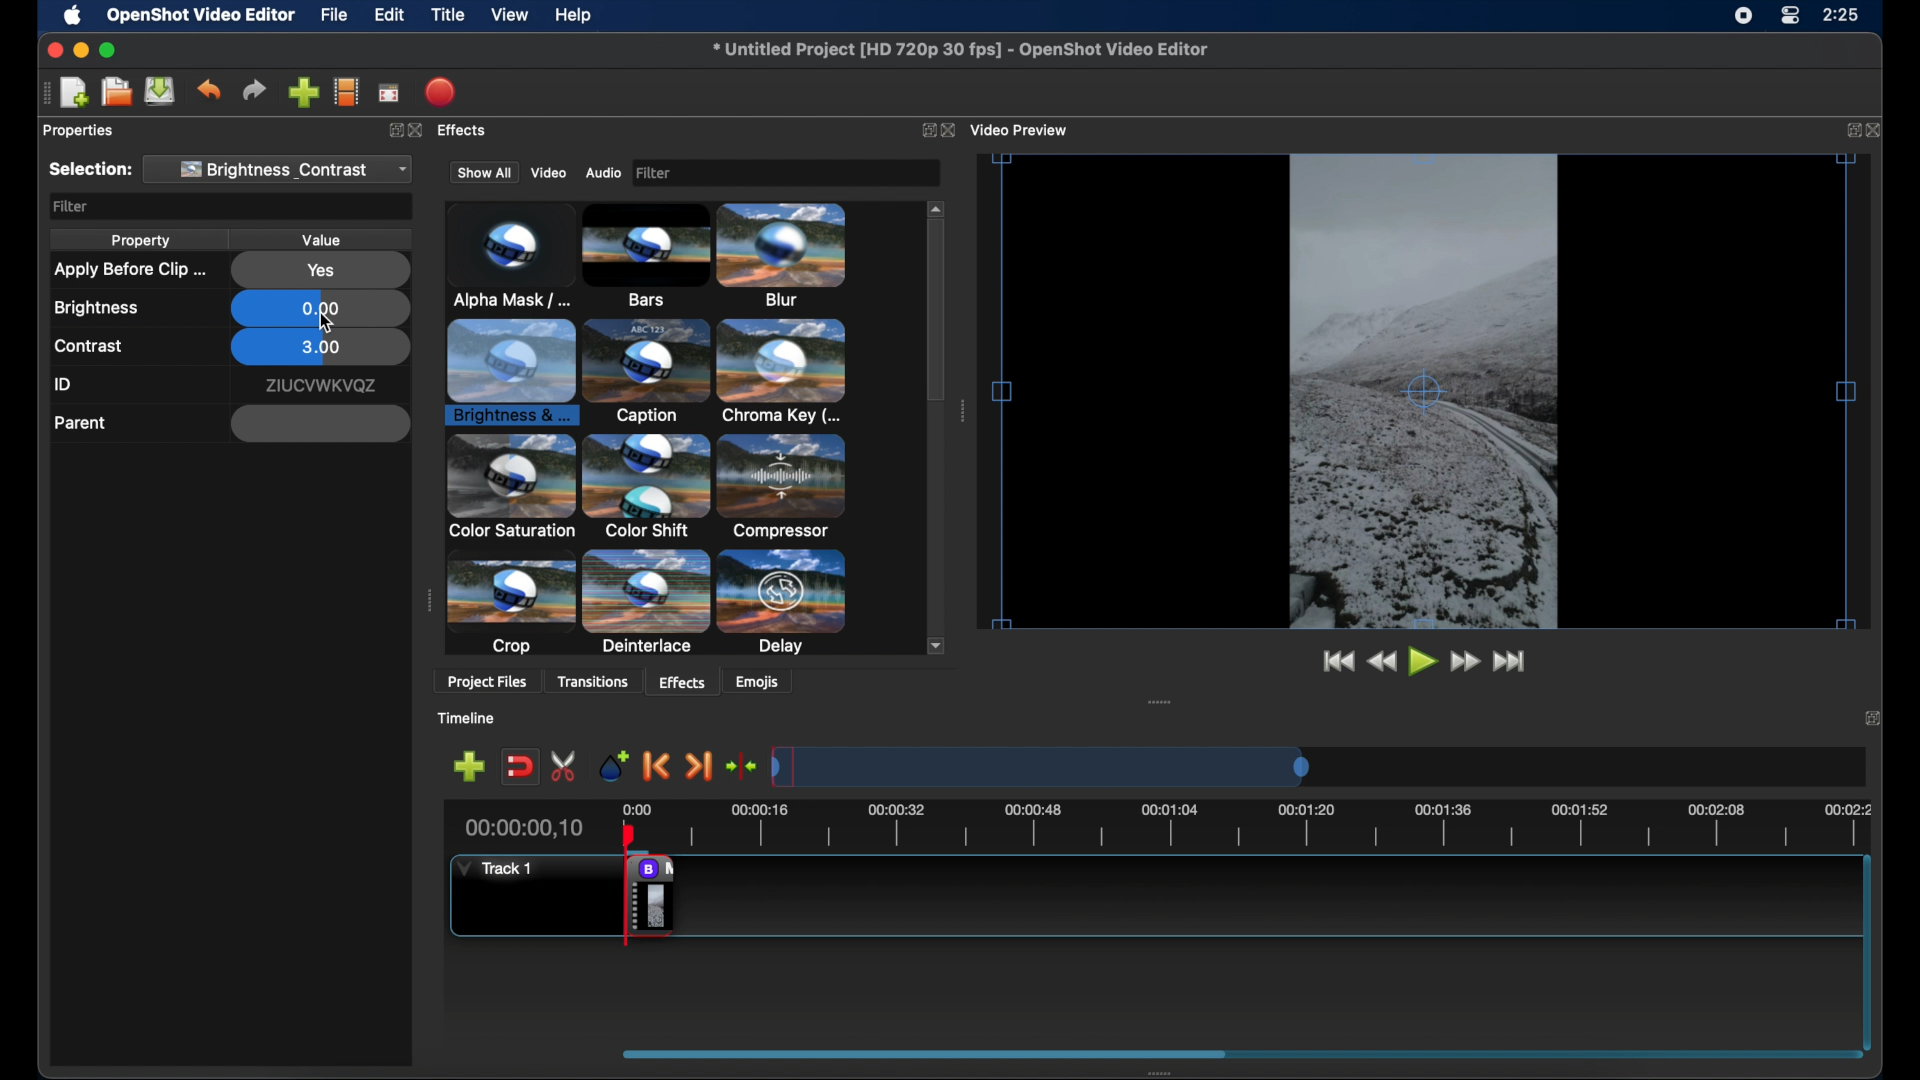 The image size is (1920, 1080). What do you see at coordinates (1151, 1073) in the screenshot?
I see `drag handle` at bounding box center [1151, 1073].